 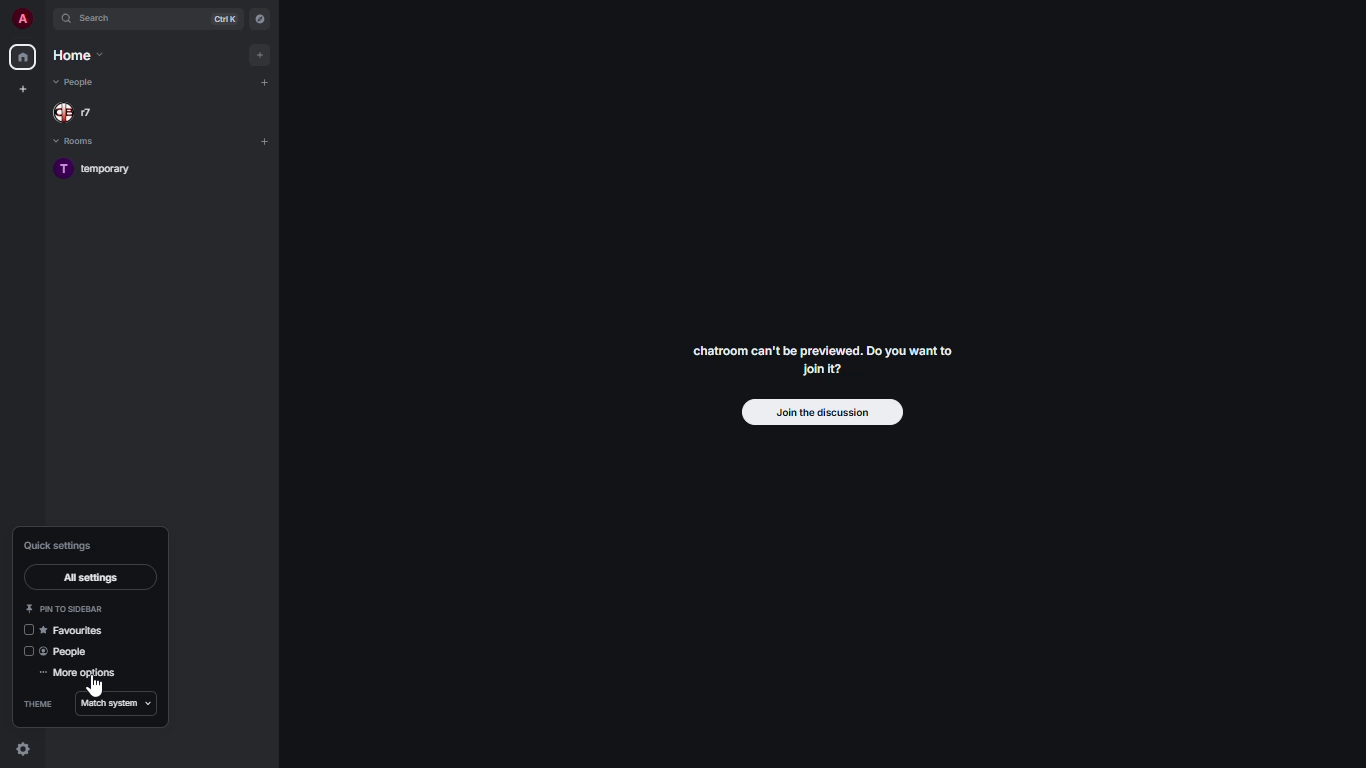 What do you see at coordinates (76, 631) in the screenshot?
I see `favorites` at bounding box center [76, 631].